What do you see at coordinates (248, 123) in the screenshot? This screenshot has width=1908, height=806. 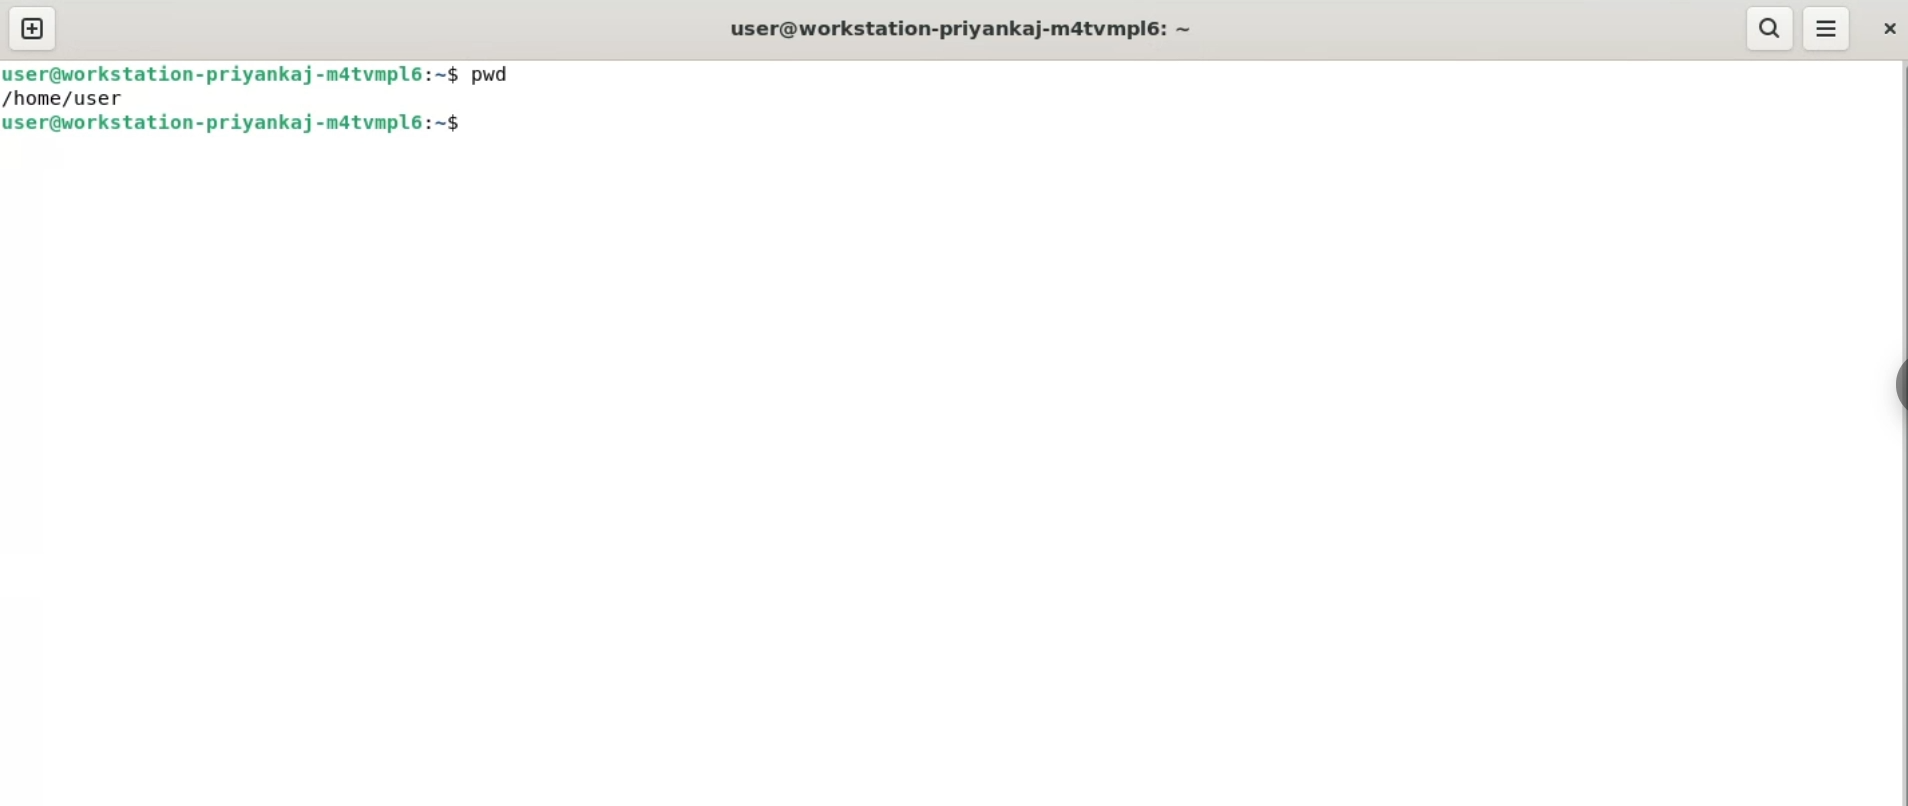 I see `user@workstaion-priyankaj-m4tvmpl6:~$` at bounding box center [248, 123].